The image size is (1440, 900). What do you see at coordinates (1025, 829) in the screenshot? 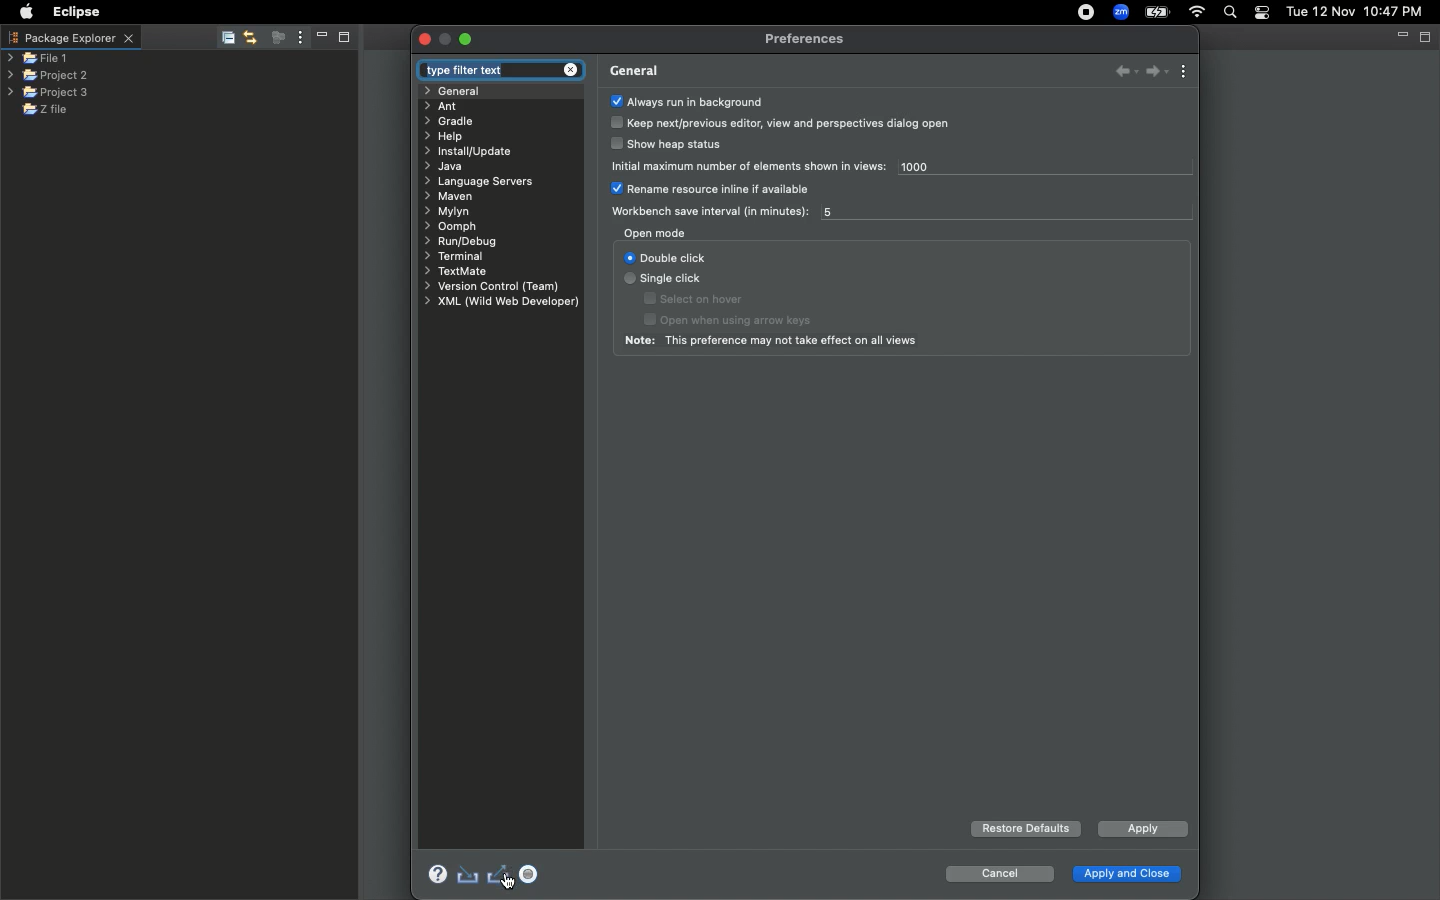
I see `Restore defaults` at bounding box center [1025, 829].